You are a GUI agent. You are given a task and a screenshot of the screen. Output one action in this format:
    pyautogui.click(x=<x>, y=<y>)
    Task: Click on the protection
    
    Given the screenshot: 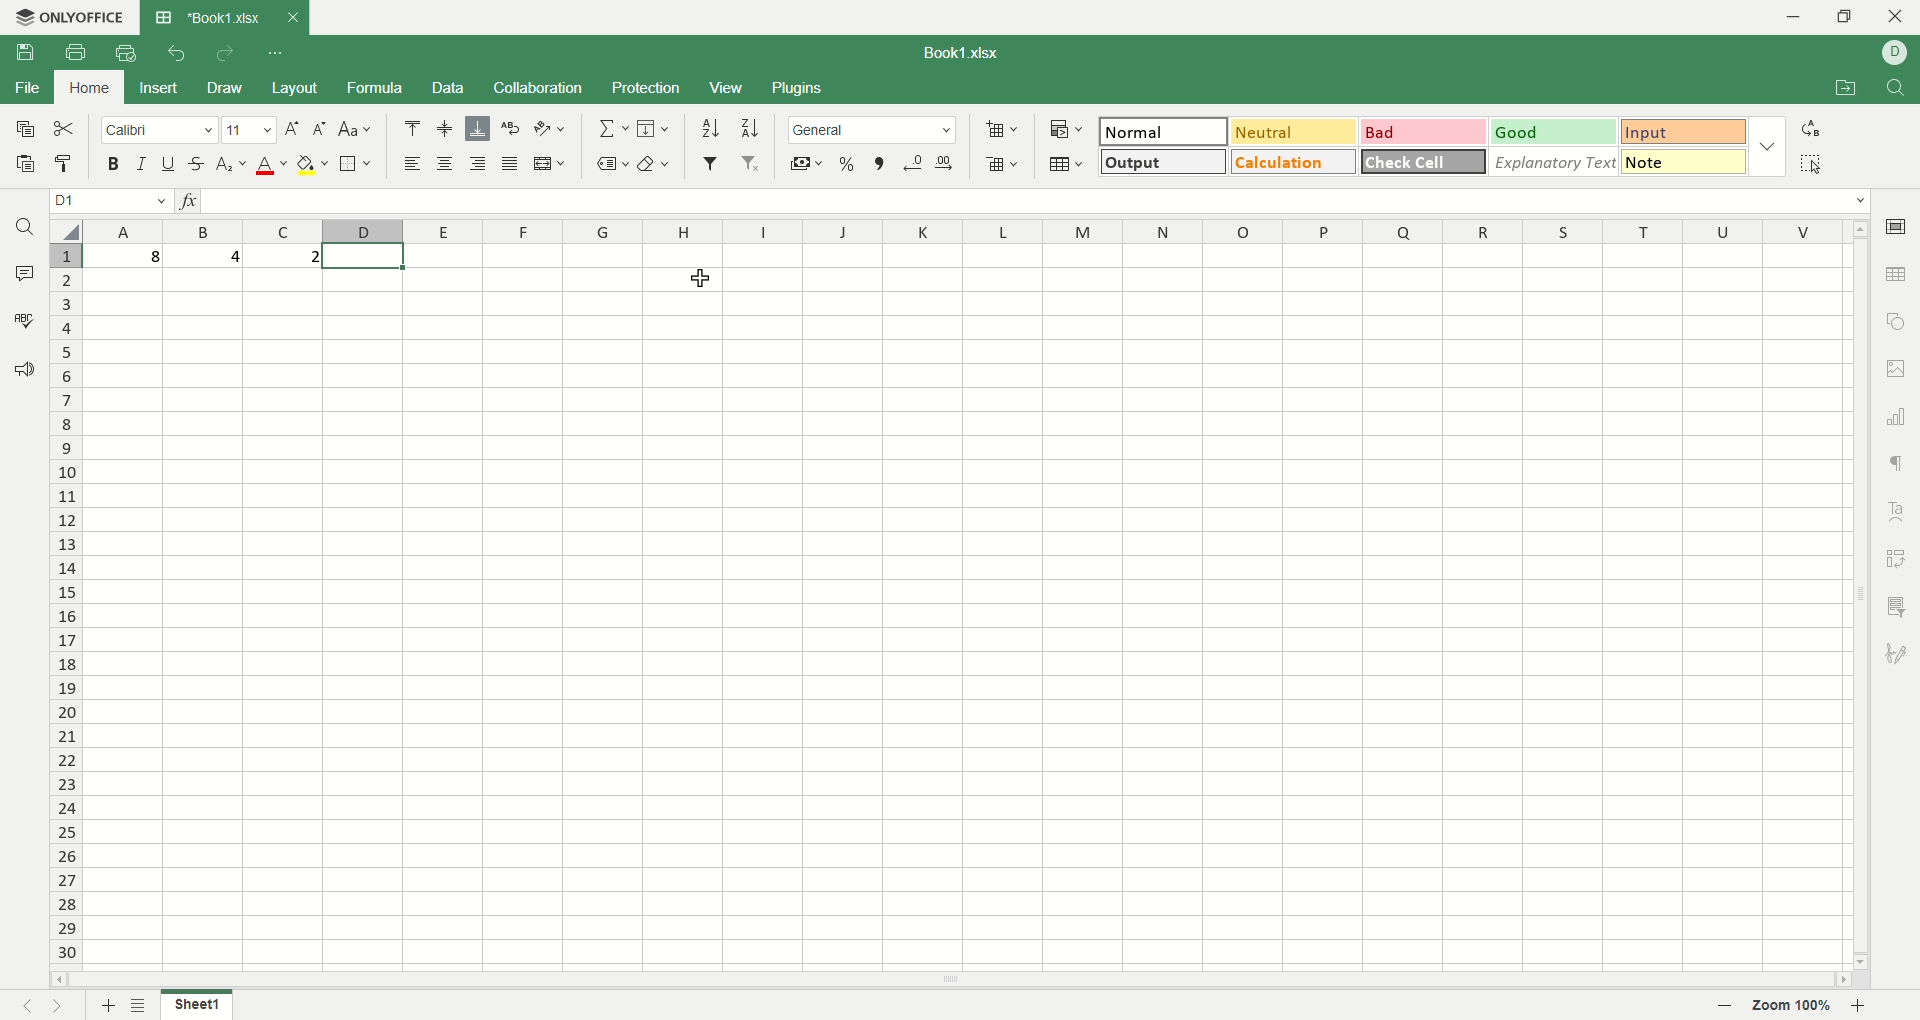 What is the action you would take?
    pyautogui.click(x=647, y=90)
    